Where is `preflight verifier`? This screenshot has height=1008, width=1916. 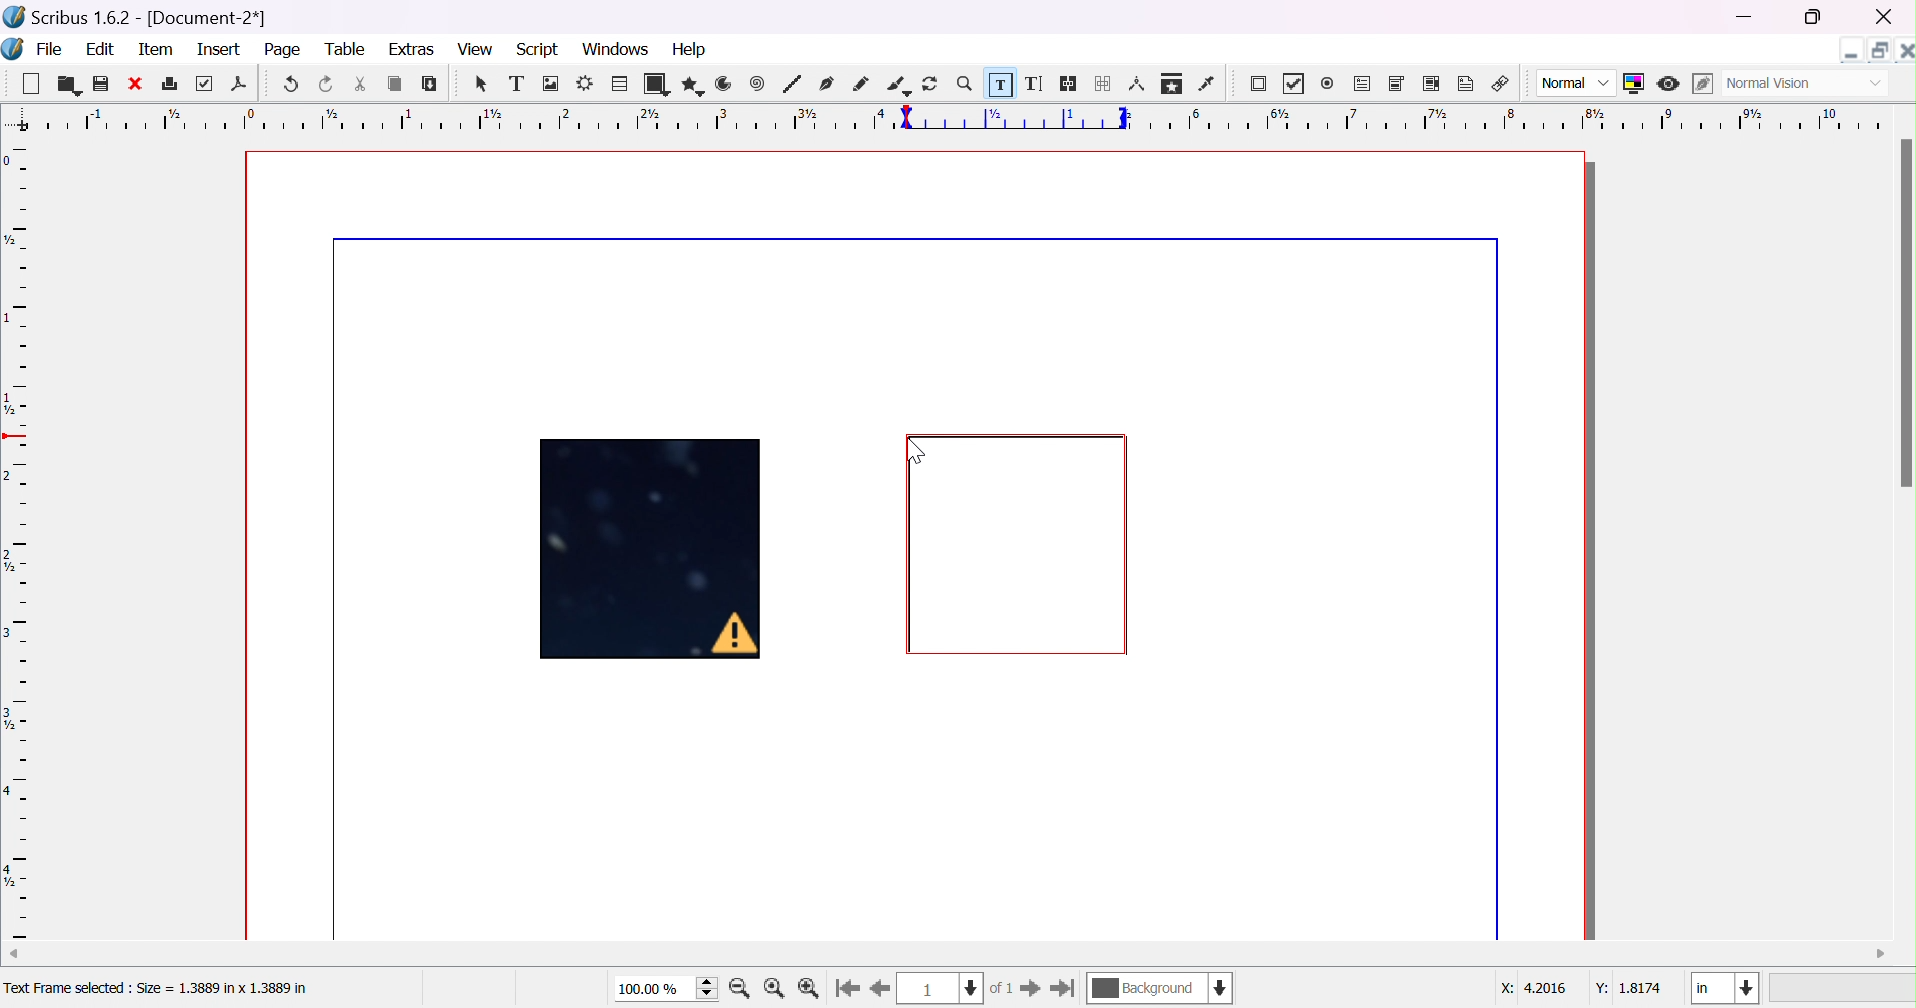 preflight verifier is located at coordinates (207, 84).